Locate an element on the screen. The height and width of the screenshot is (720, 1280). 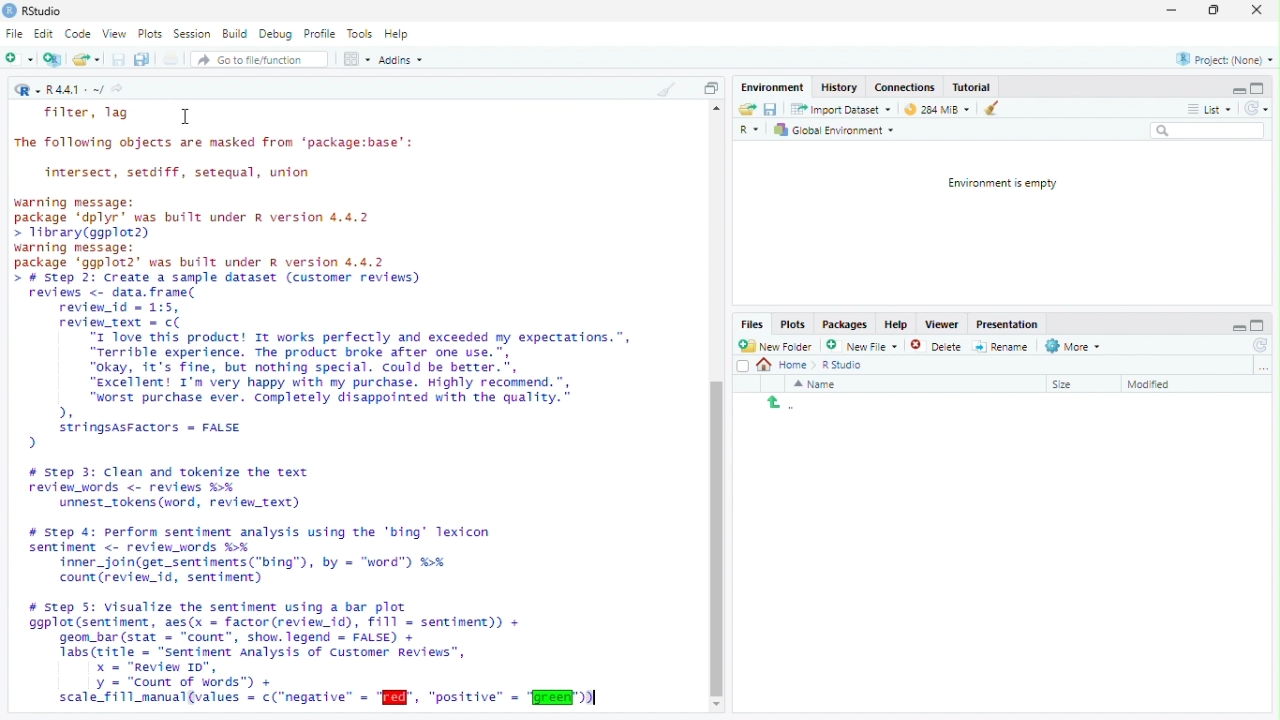
Minimize is located at coordinates (1170, 10).